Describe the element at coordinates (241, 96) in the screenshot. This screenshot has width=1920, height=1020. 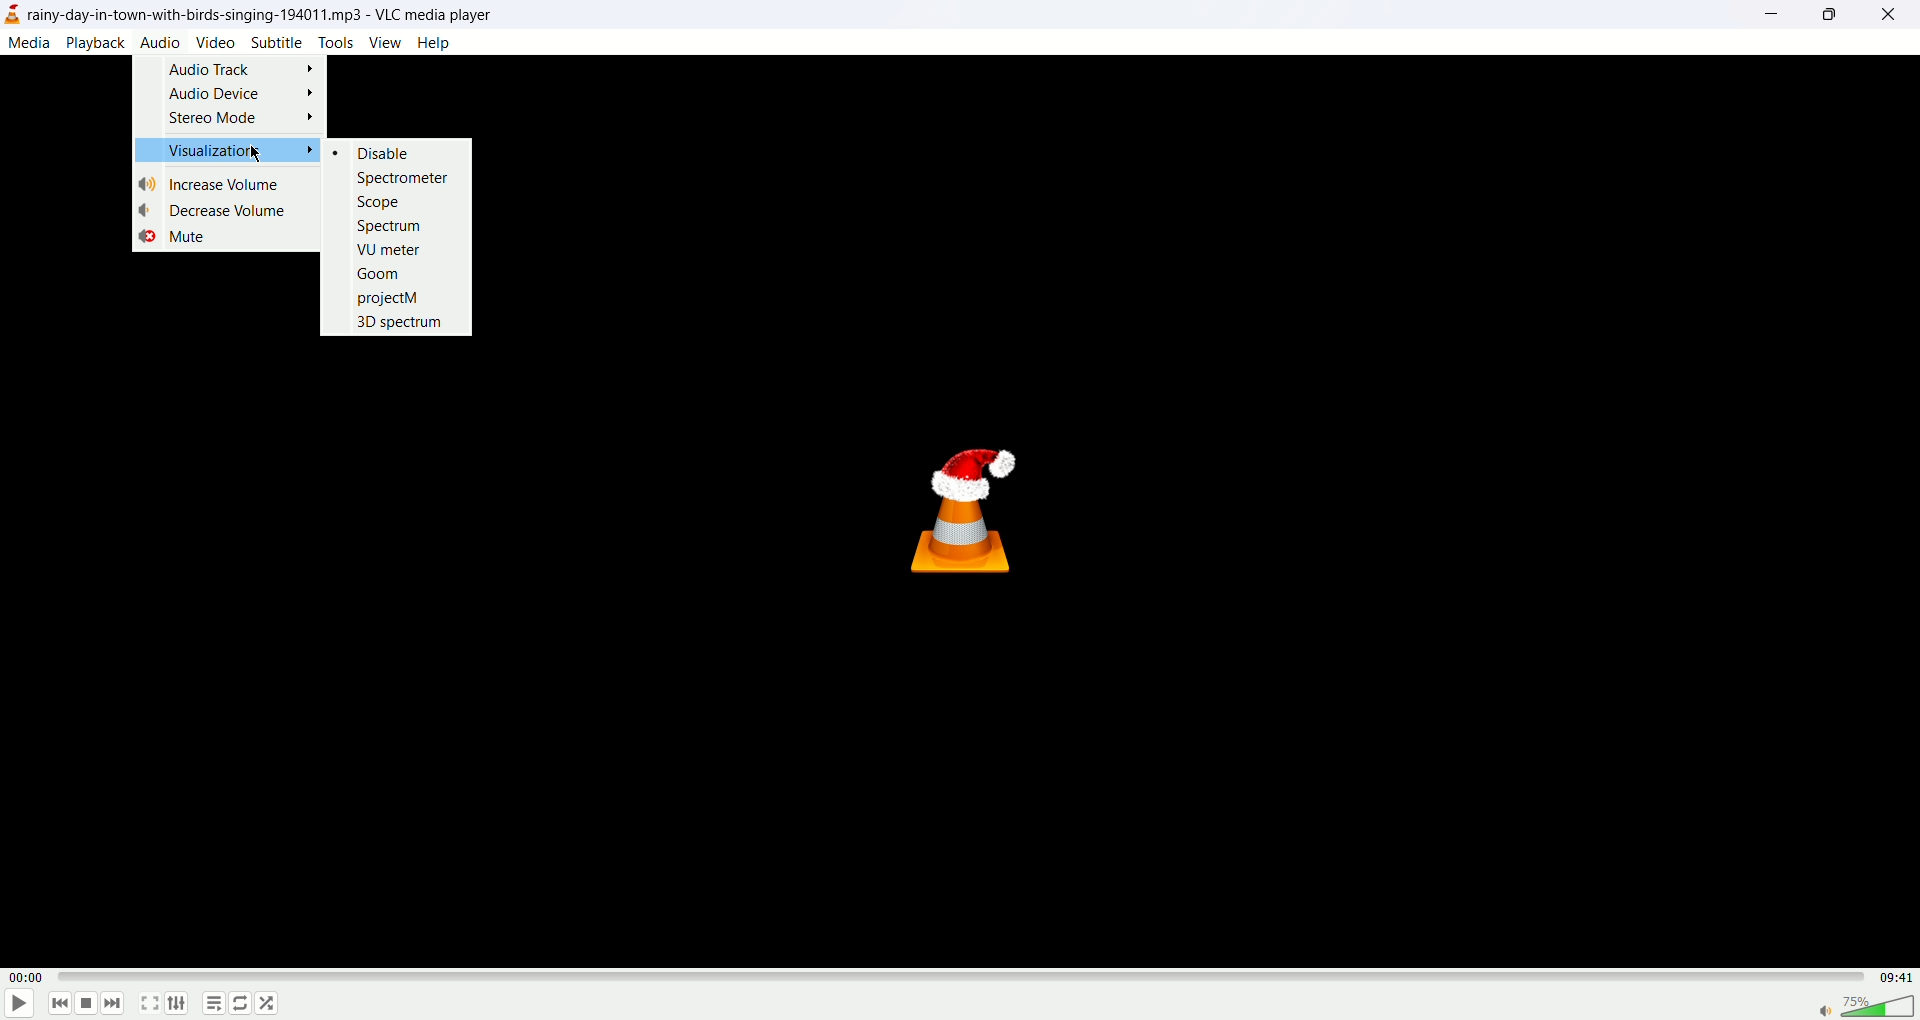
I see `audio device` at that location.